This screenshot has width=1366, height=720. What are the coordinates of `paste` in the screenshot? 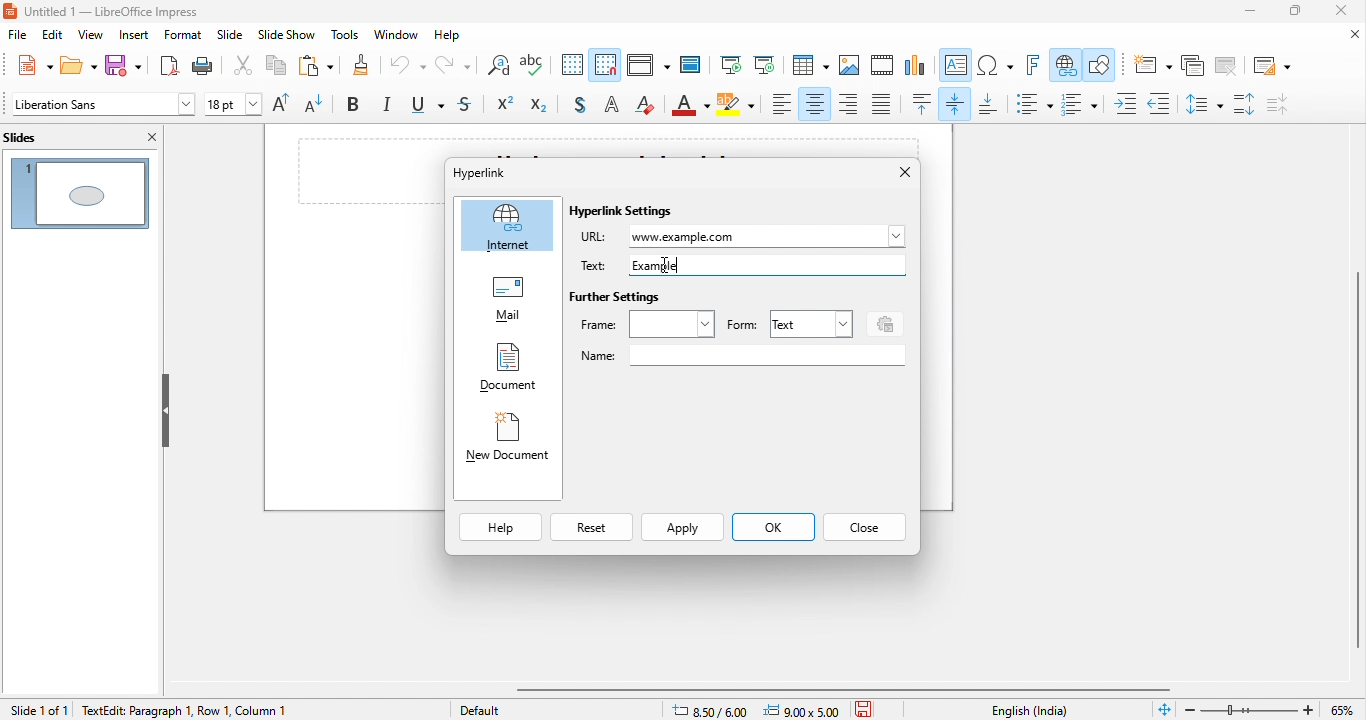 It's located at (313, 67).